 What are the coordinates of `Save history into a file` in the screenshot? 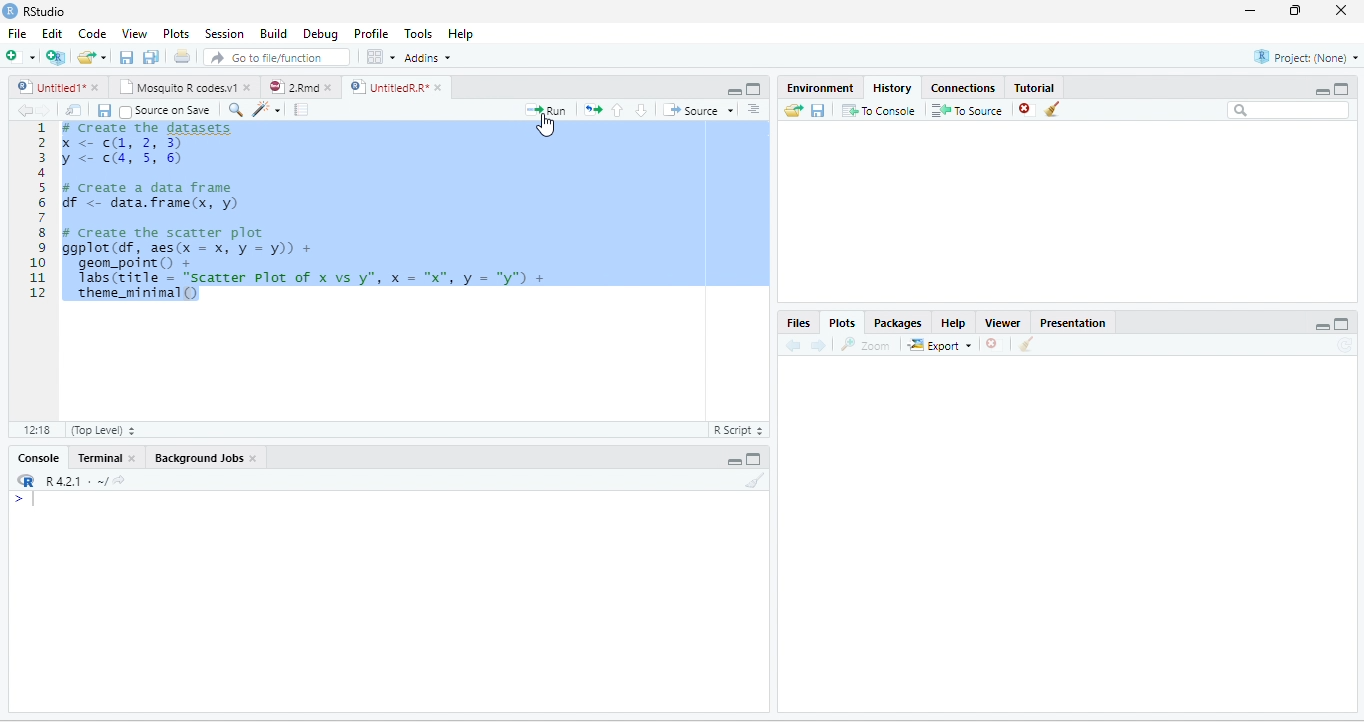 It's located at (818, 111).